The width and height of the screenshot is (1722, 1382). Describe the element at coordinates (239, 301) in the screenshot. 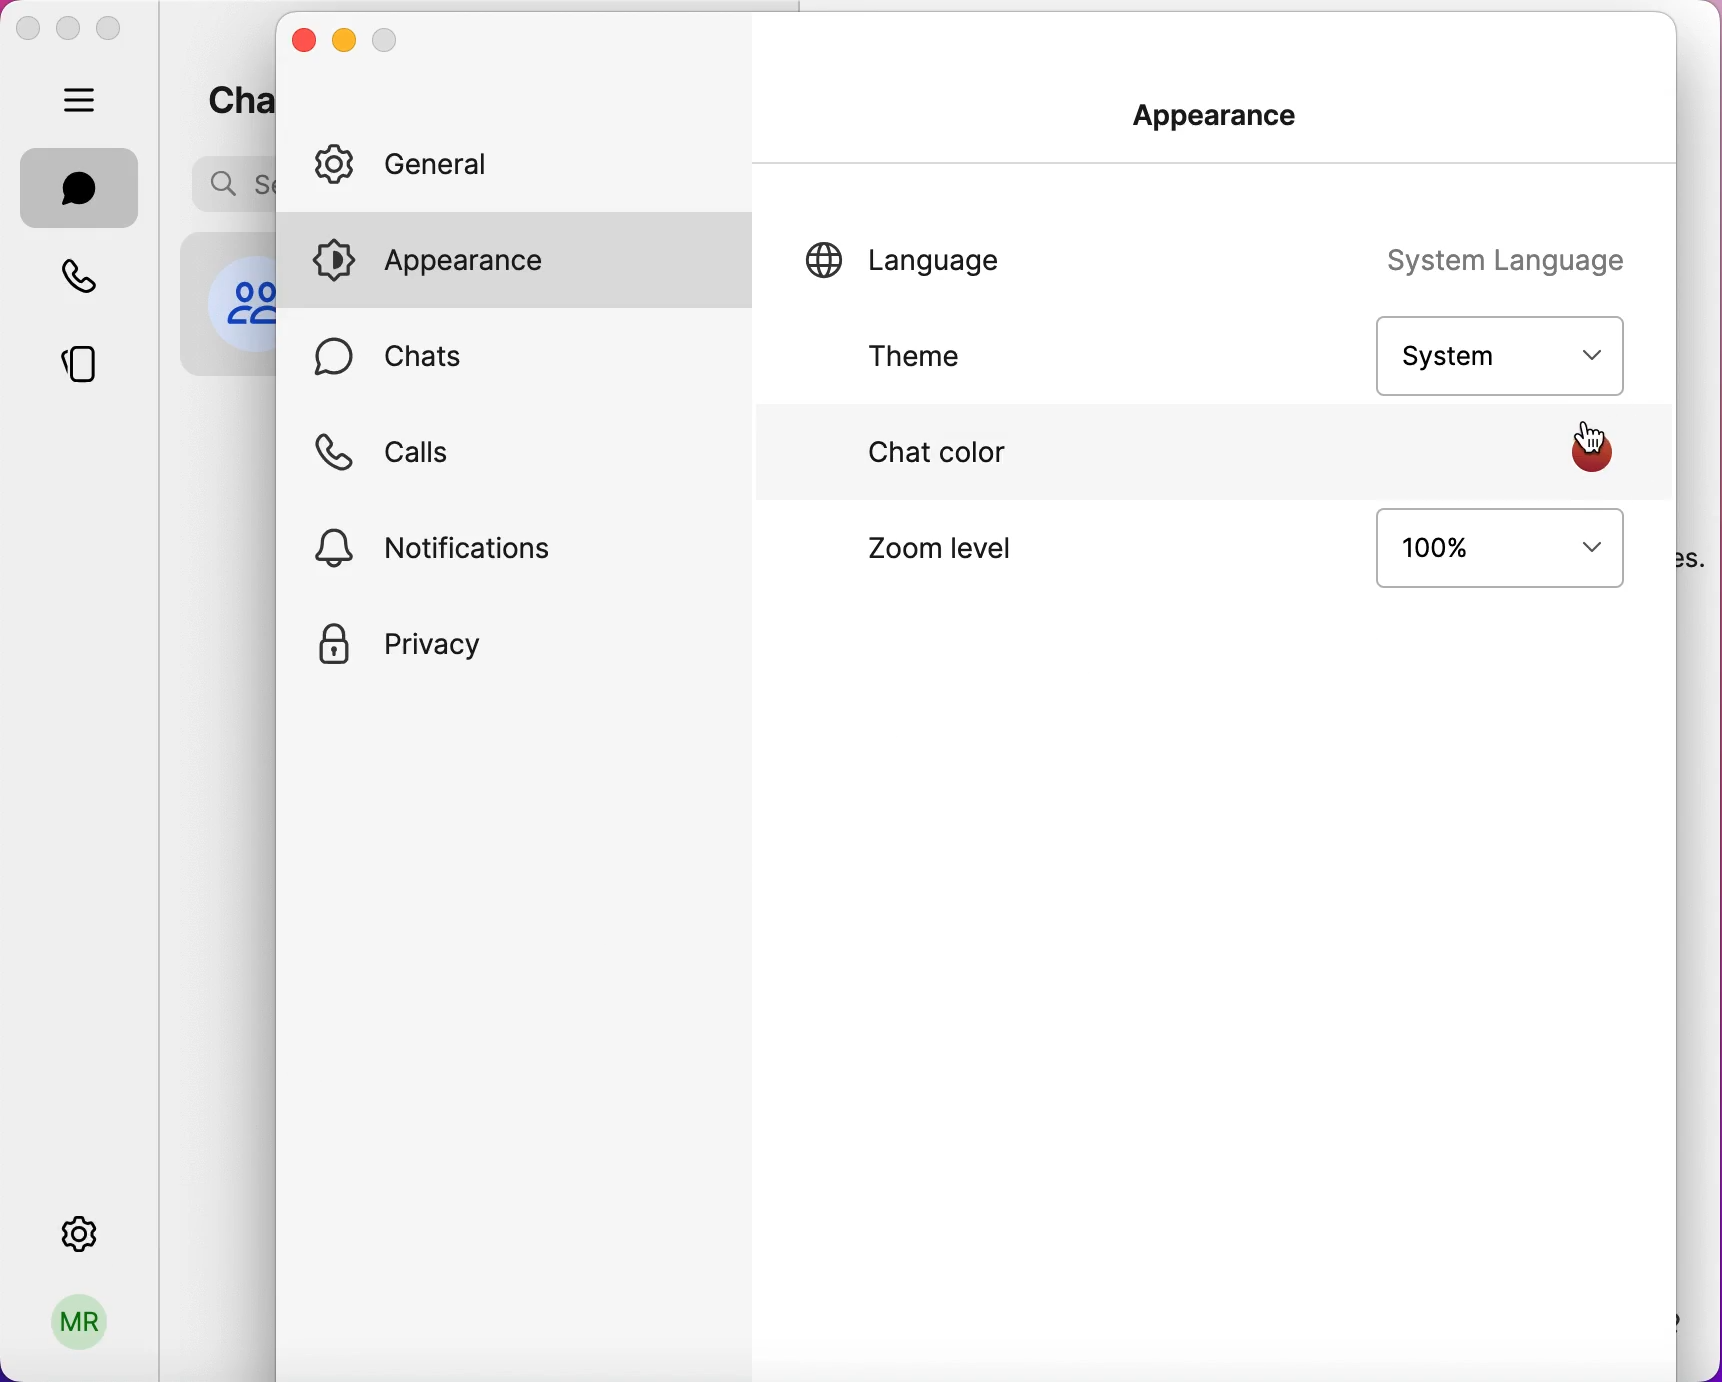

I see `profile picture` at that location.